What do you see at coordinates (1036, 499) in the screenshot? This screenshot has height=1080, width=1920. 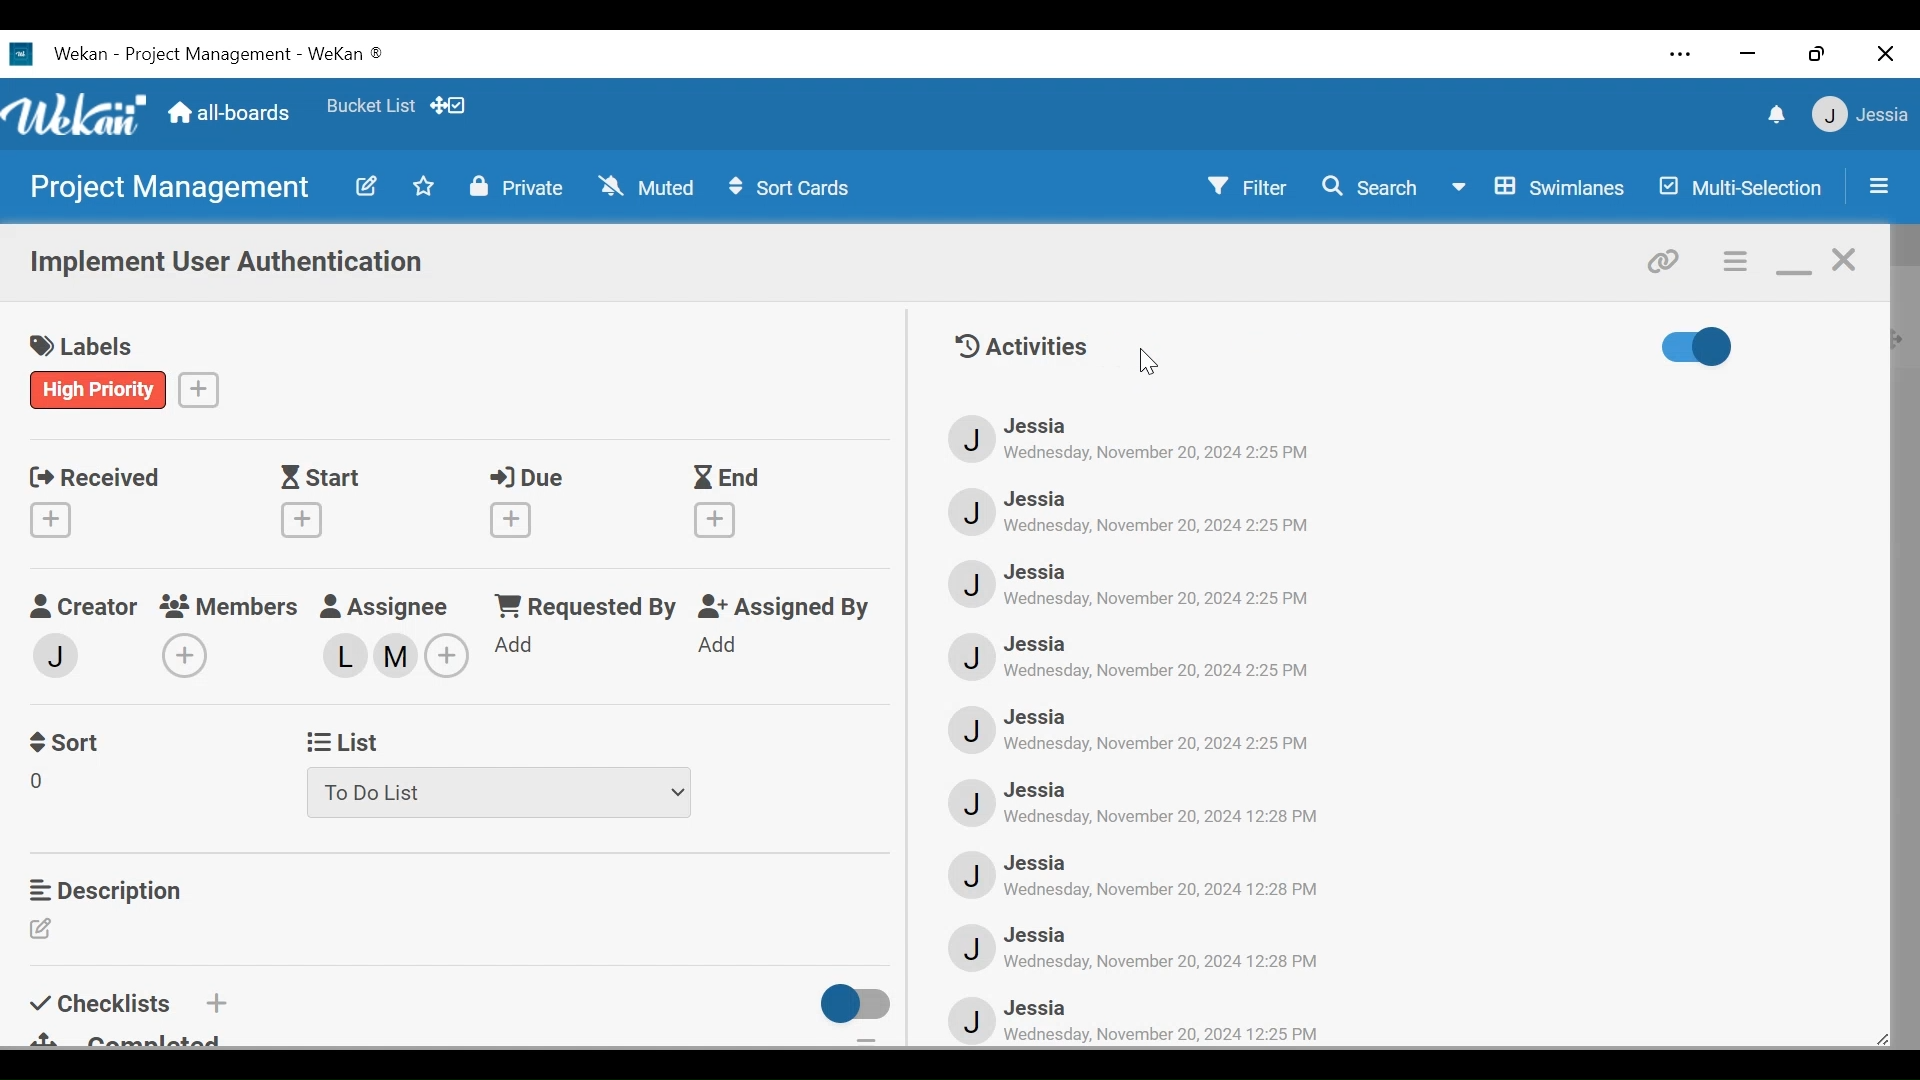 I see `Member Name` at bounding box center [1036, 499].